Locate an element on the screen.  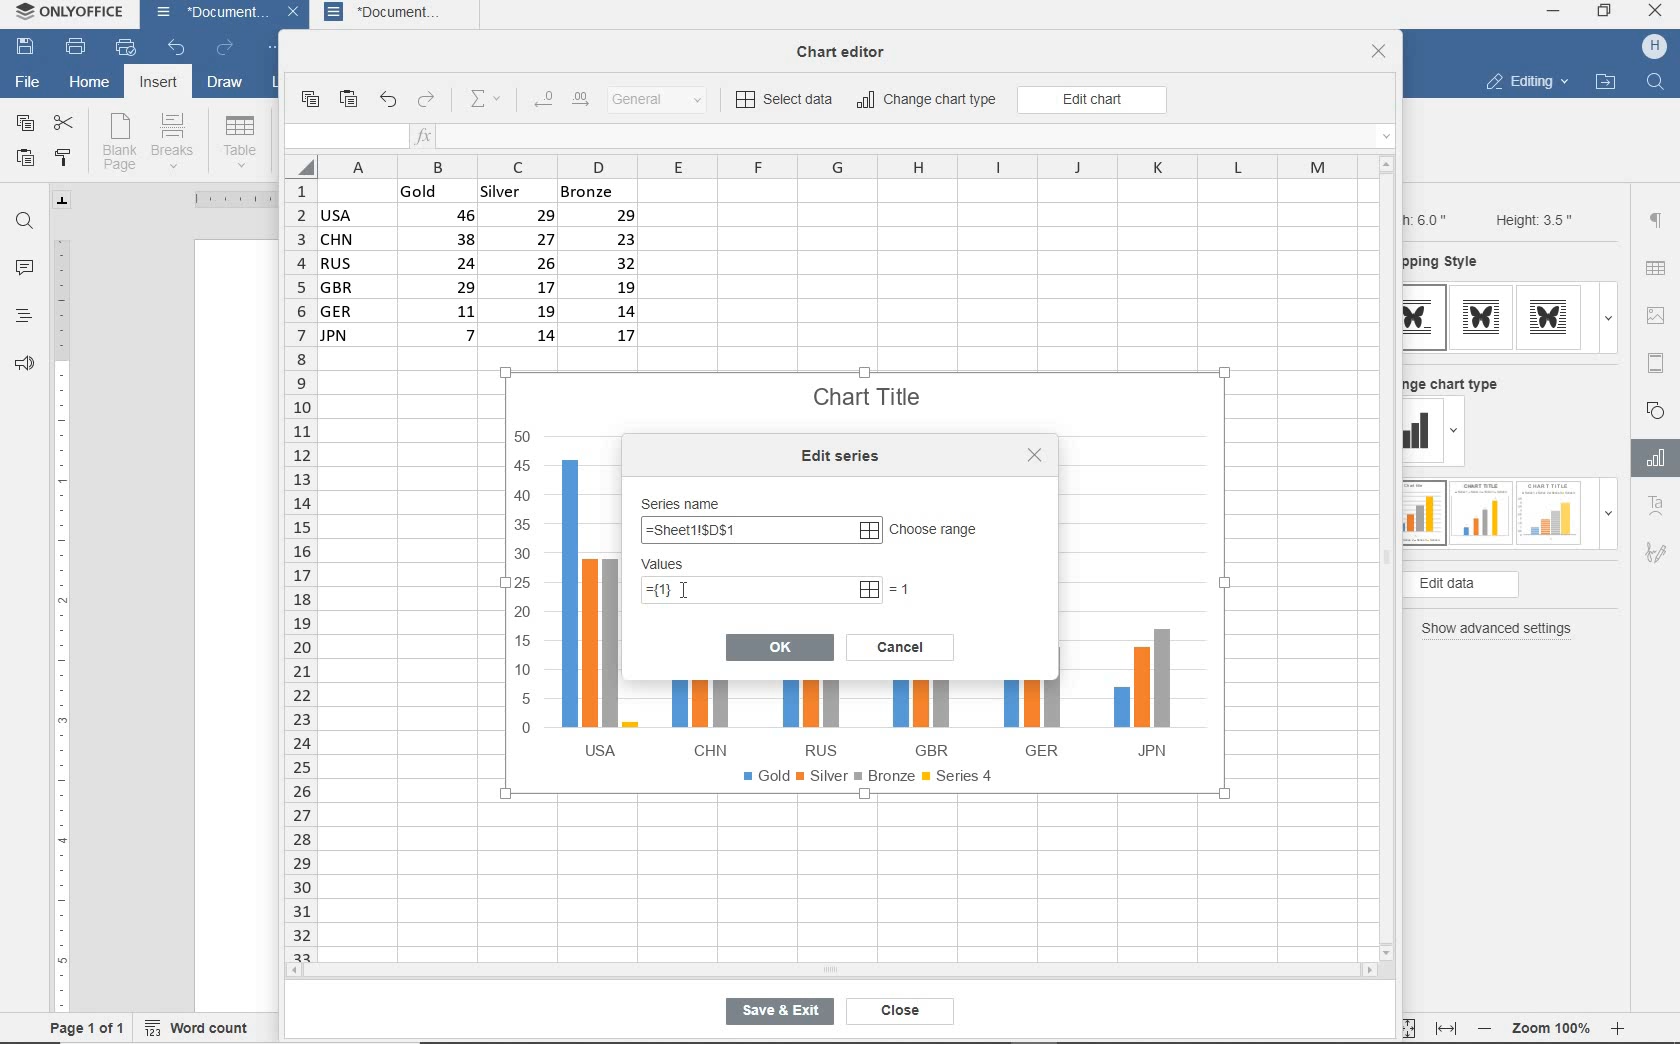
summation is located at coordinates (490, 100).